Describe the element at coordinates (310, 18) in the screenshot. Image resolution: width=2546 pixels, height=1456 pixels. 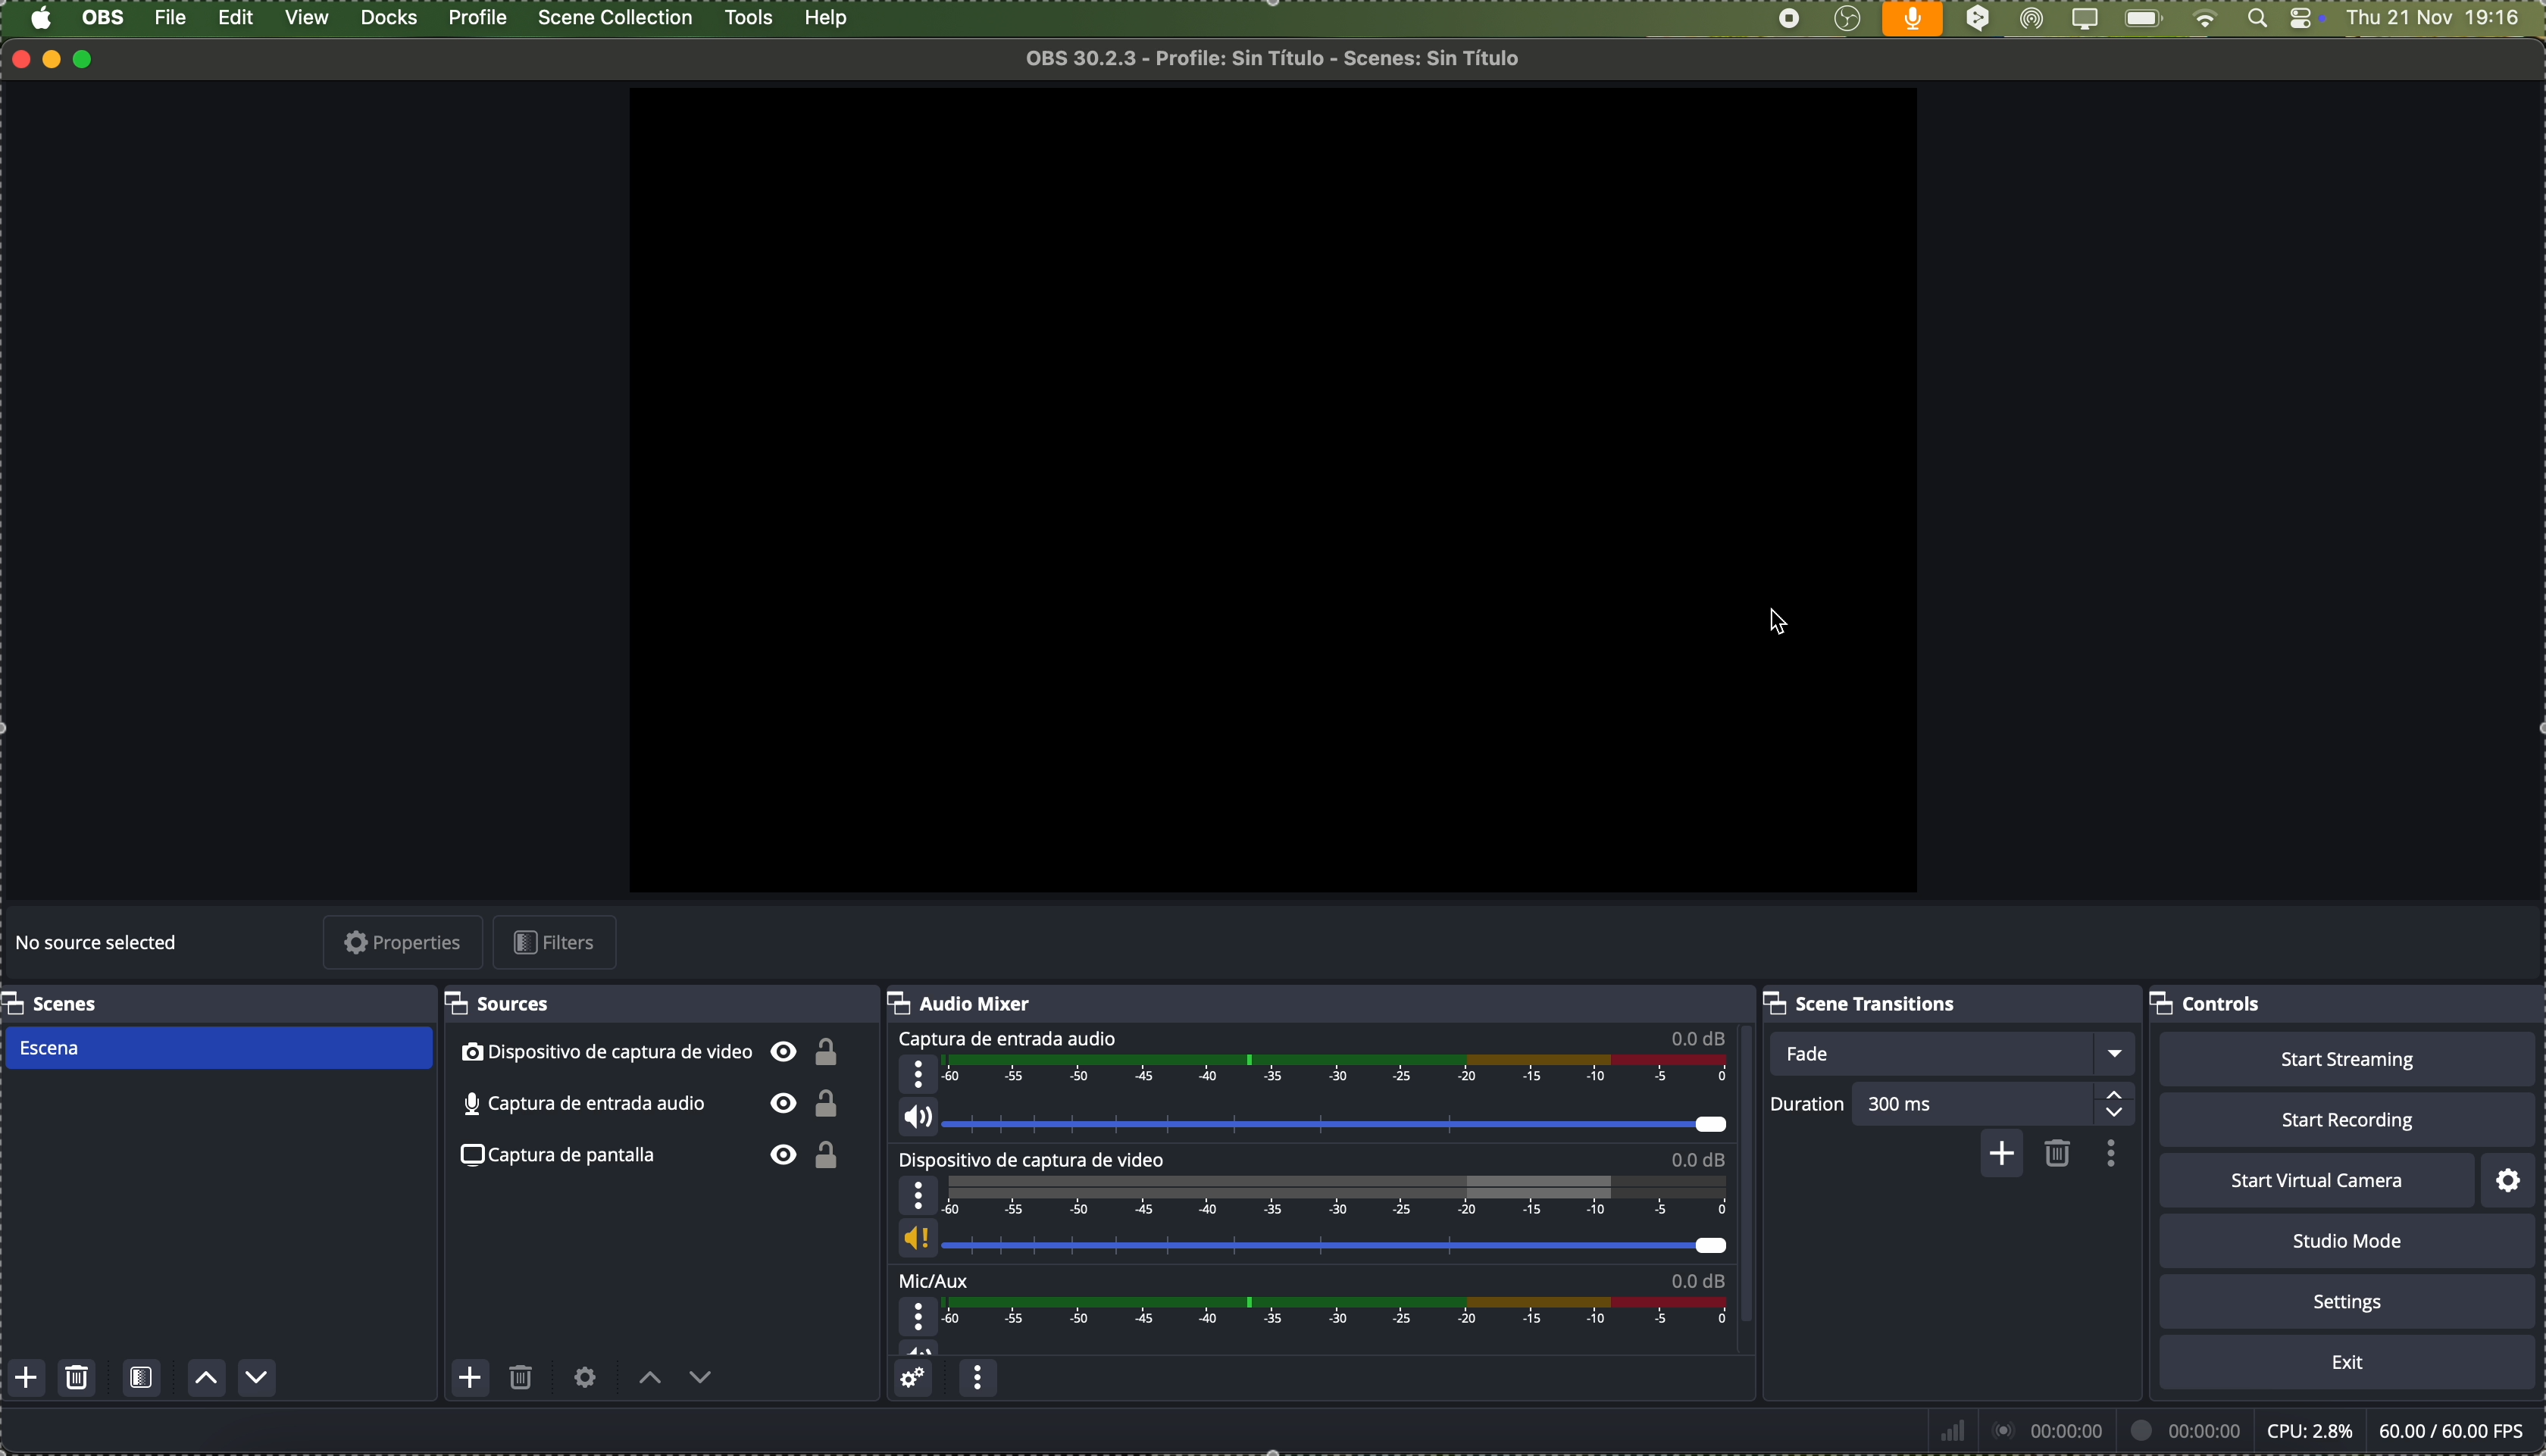
I see `view` at that location.